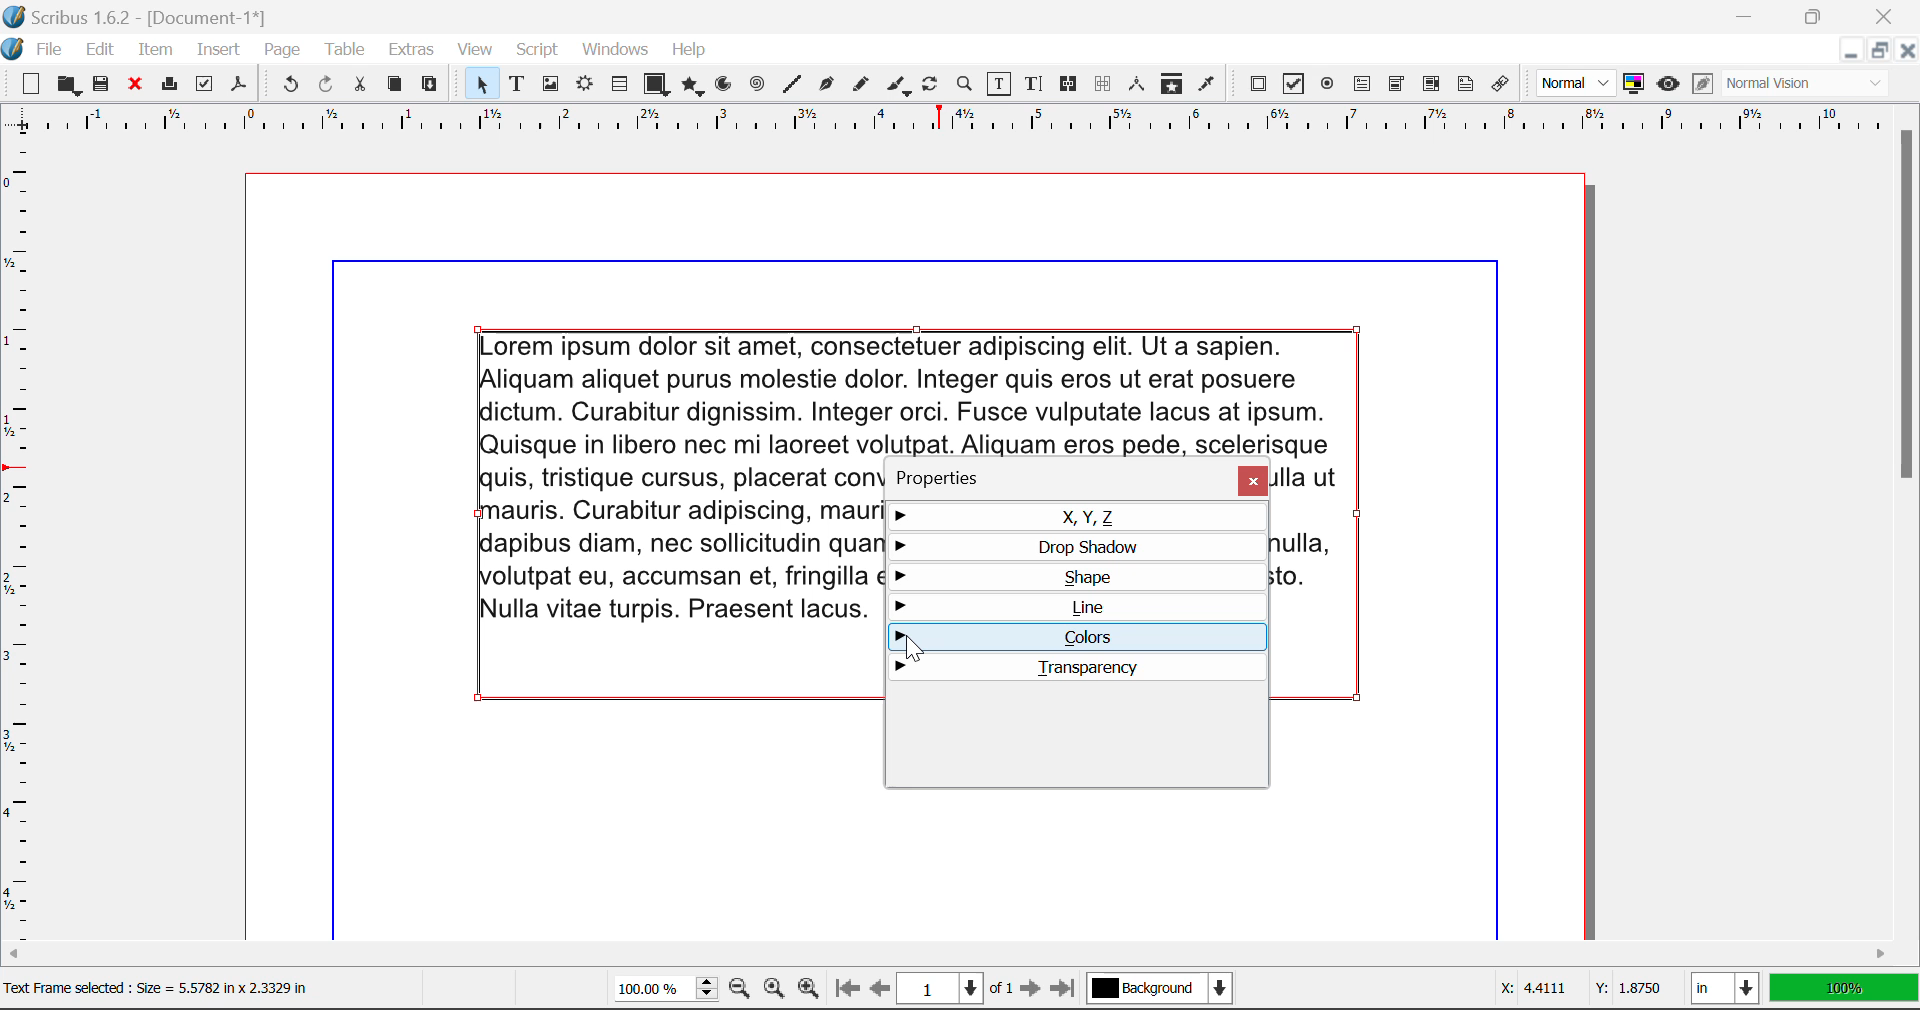 The width and height of the screenshot is (1920, 1010). I want to click on Script, so click(538, 50).